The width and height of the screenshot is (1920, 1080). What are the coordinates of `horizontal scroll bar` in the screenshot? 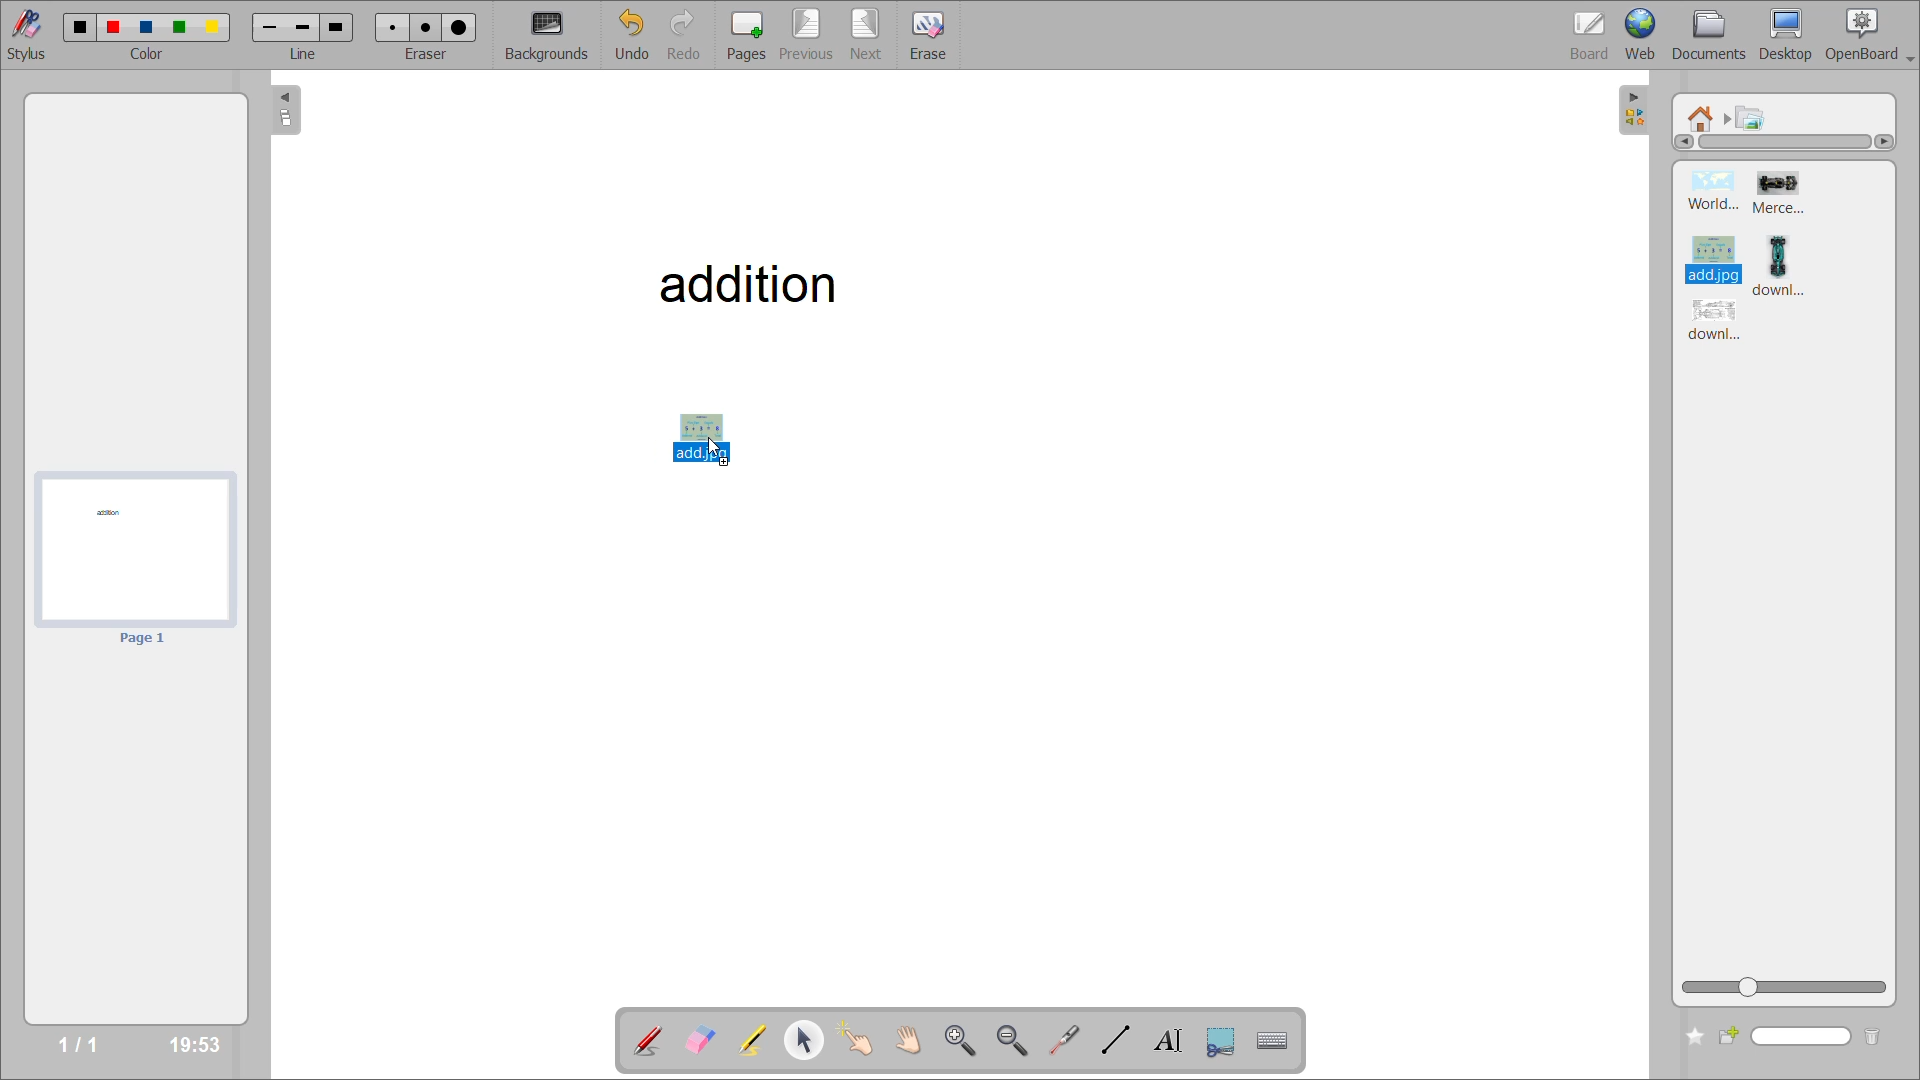 It's located at (1781, 143).